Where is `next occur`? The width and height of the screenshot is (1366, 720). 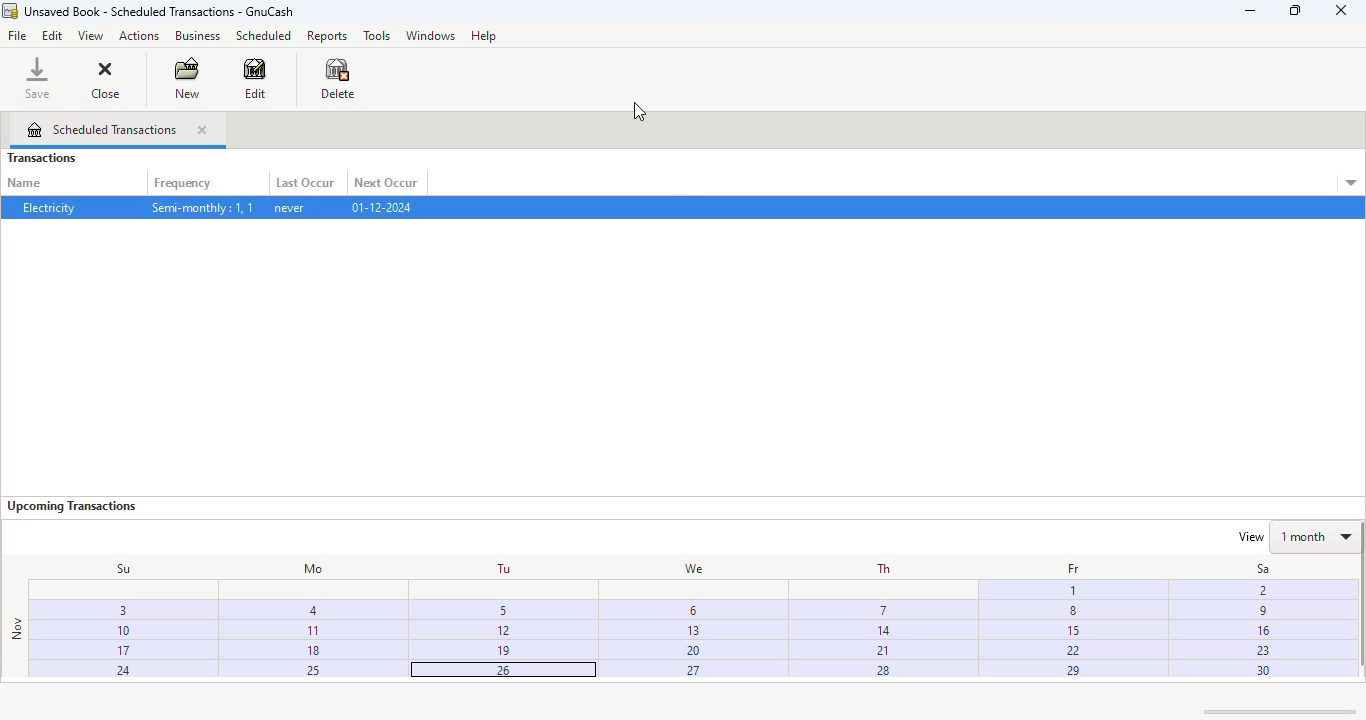
next occur is located at coordinates (387, 183).